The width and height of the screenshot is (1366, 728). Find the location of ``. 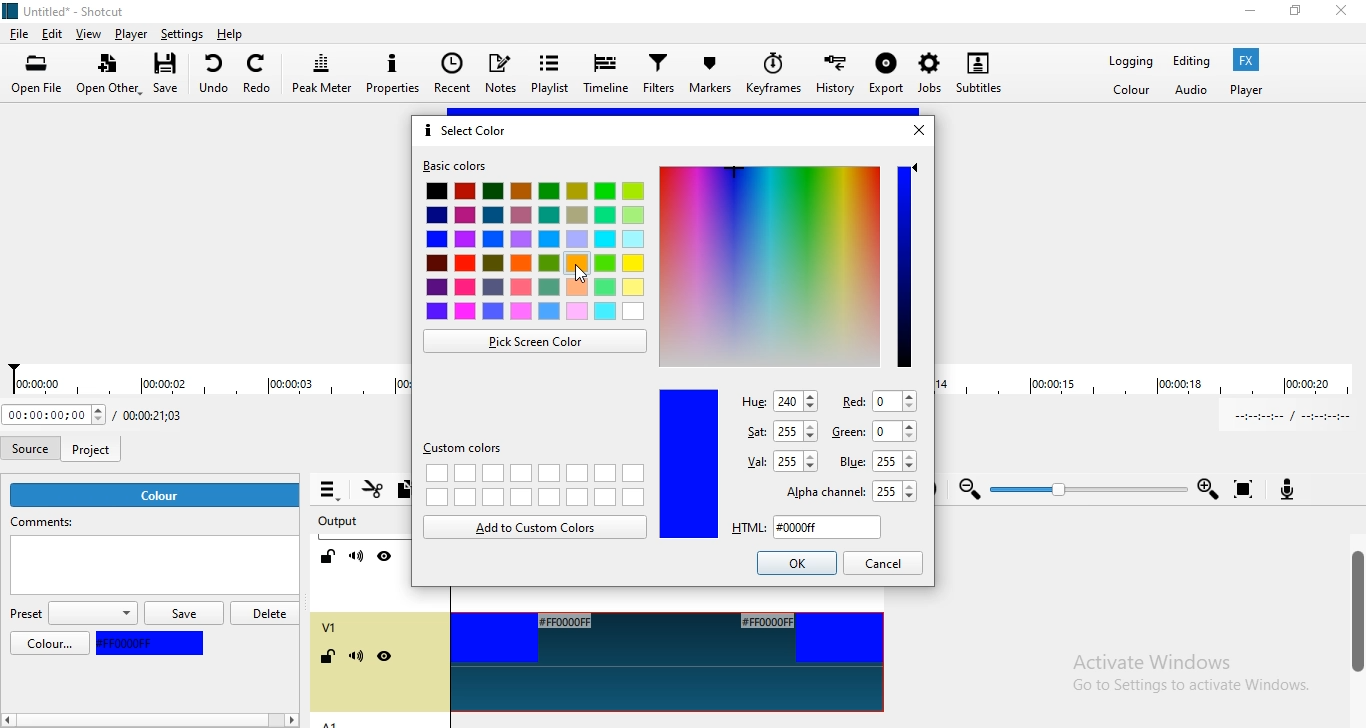

 is located at coordinates (1086, 490).